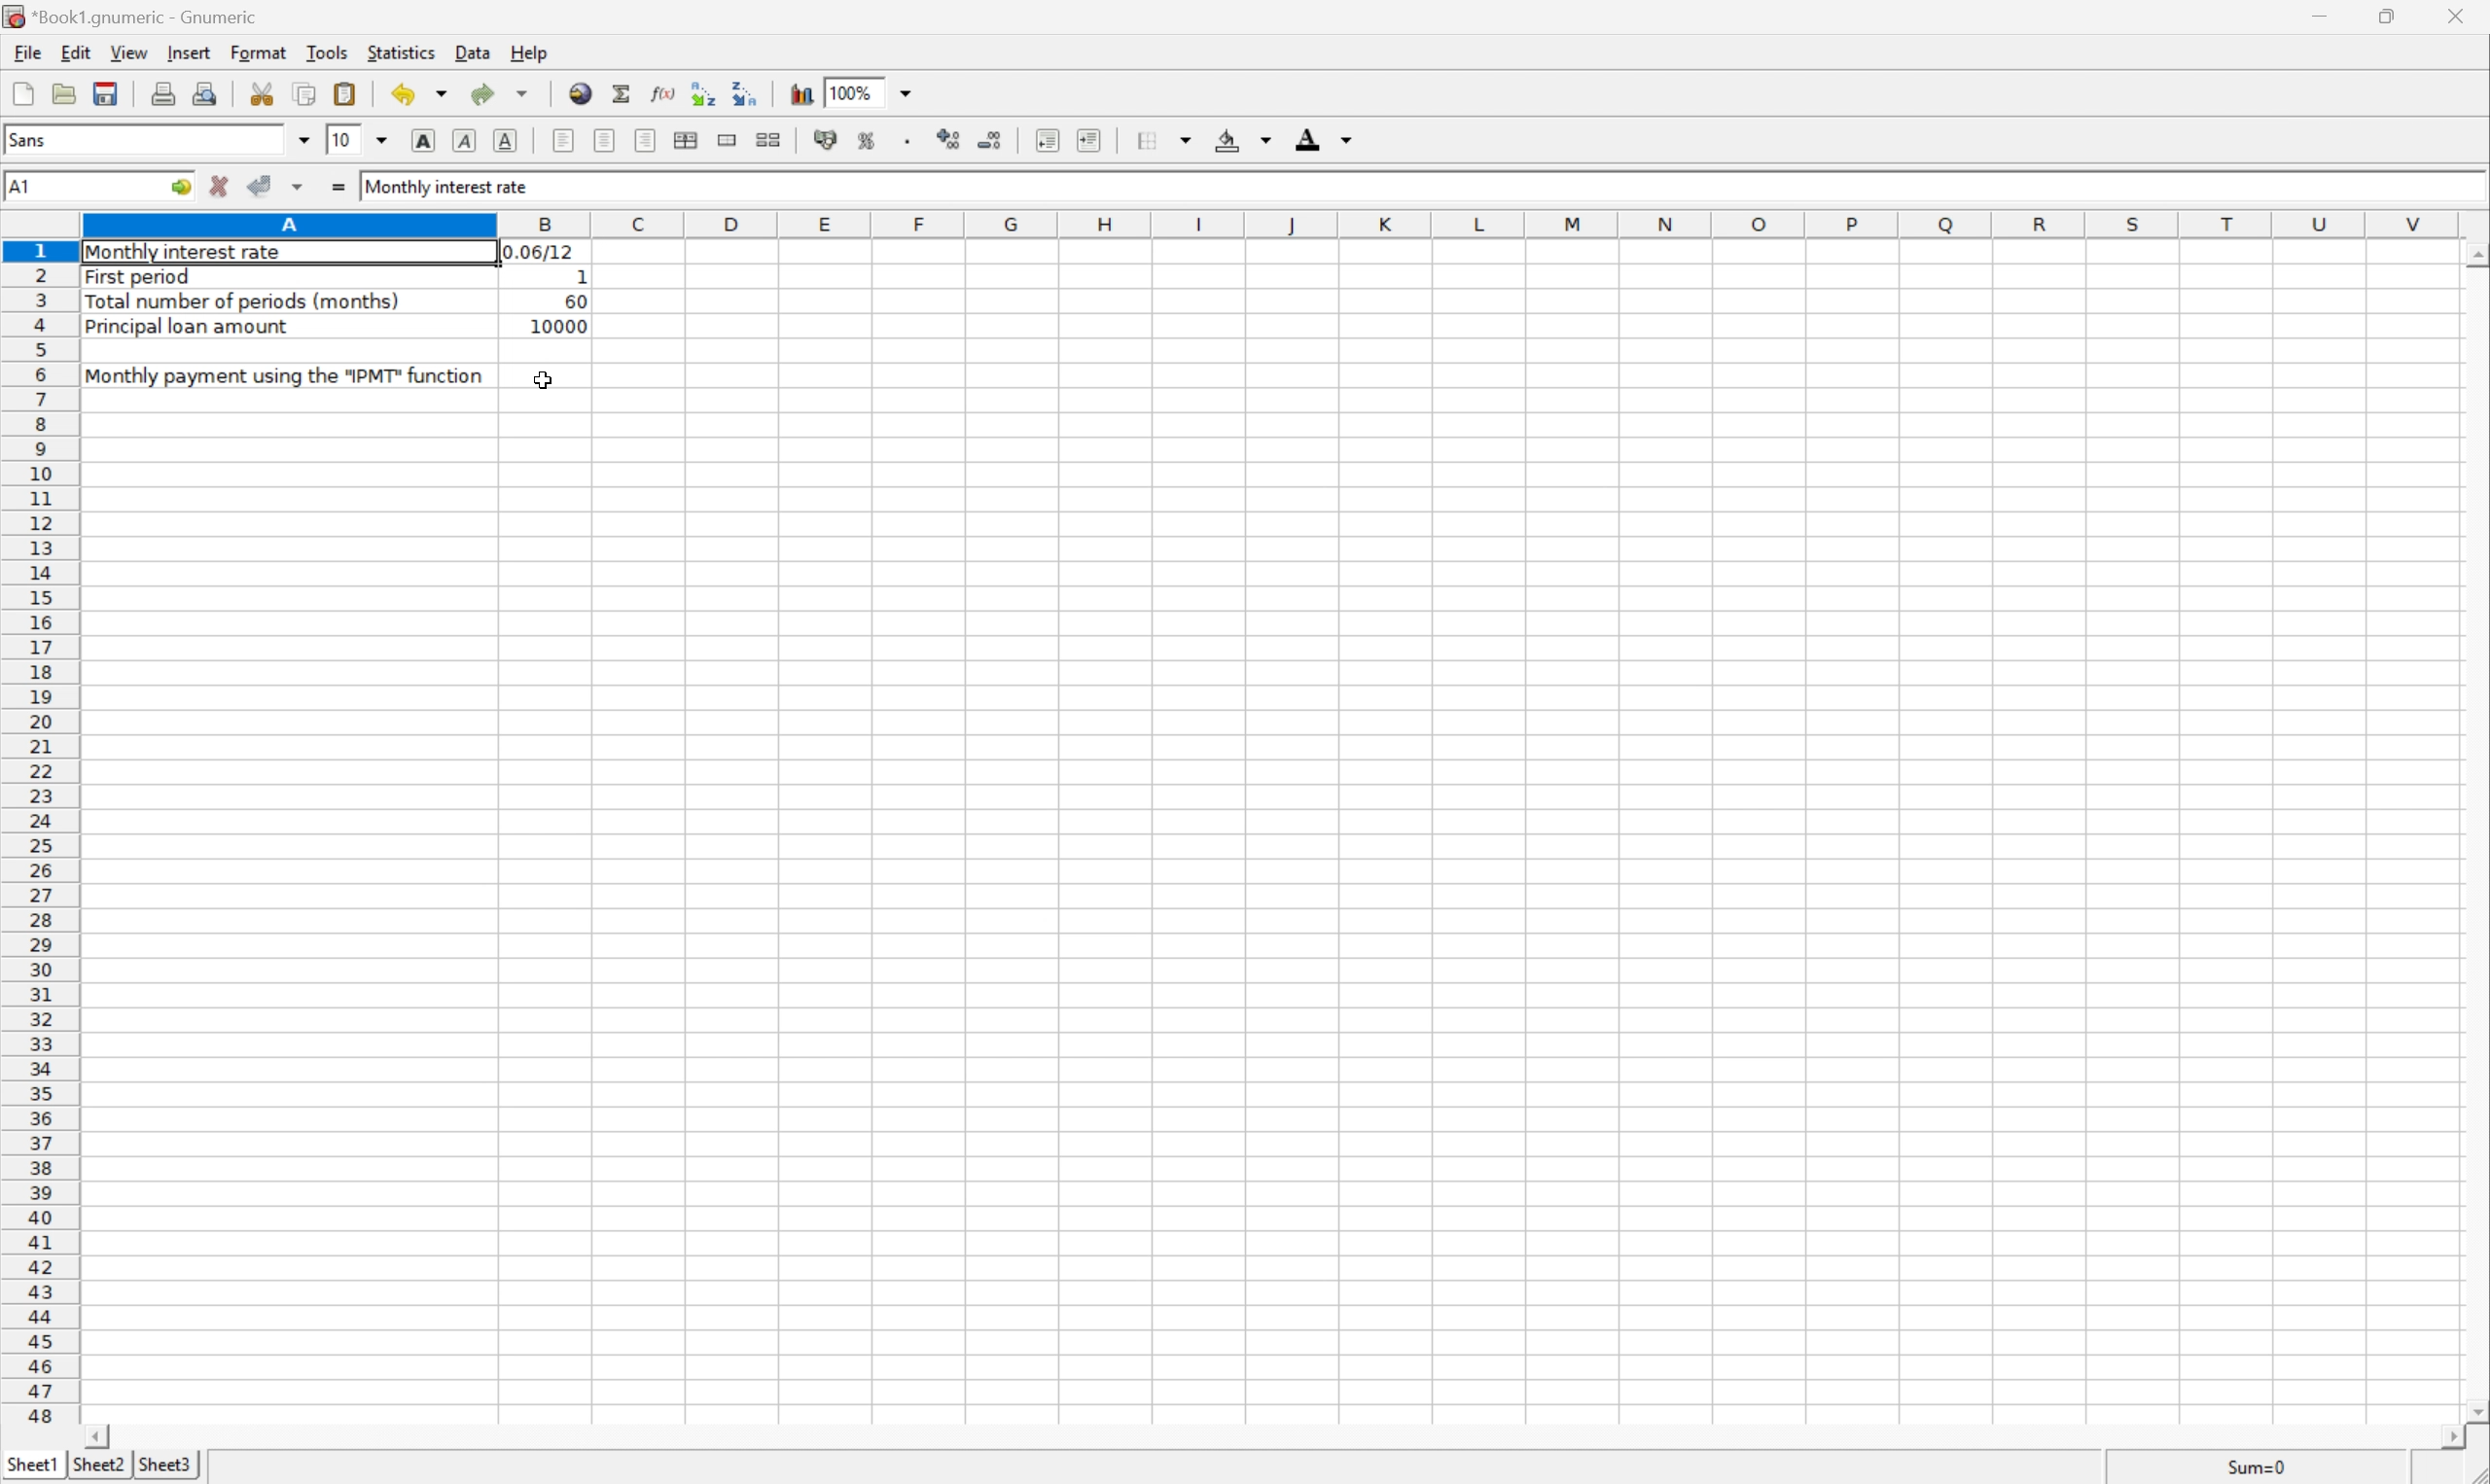 This screenshot has width=2490, height=1484. Describe the element at coordinates (145, 276) in the screenshot. I see `First period` at that location.